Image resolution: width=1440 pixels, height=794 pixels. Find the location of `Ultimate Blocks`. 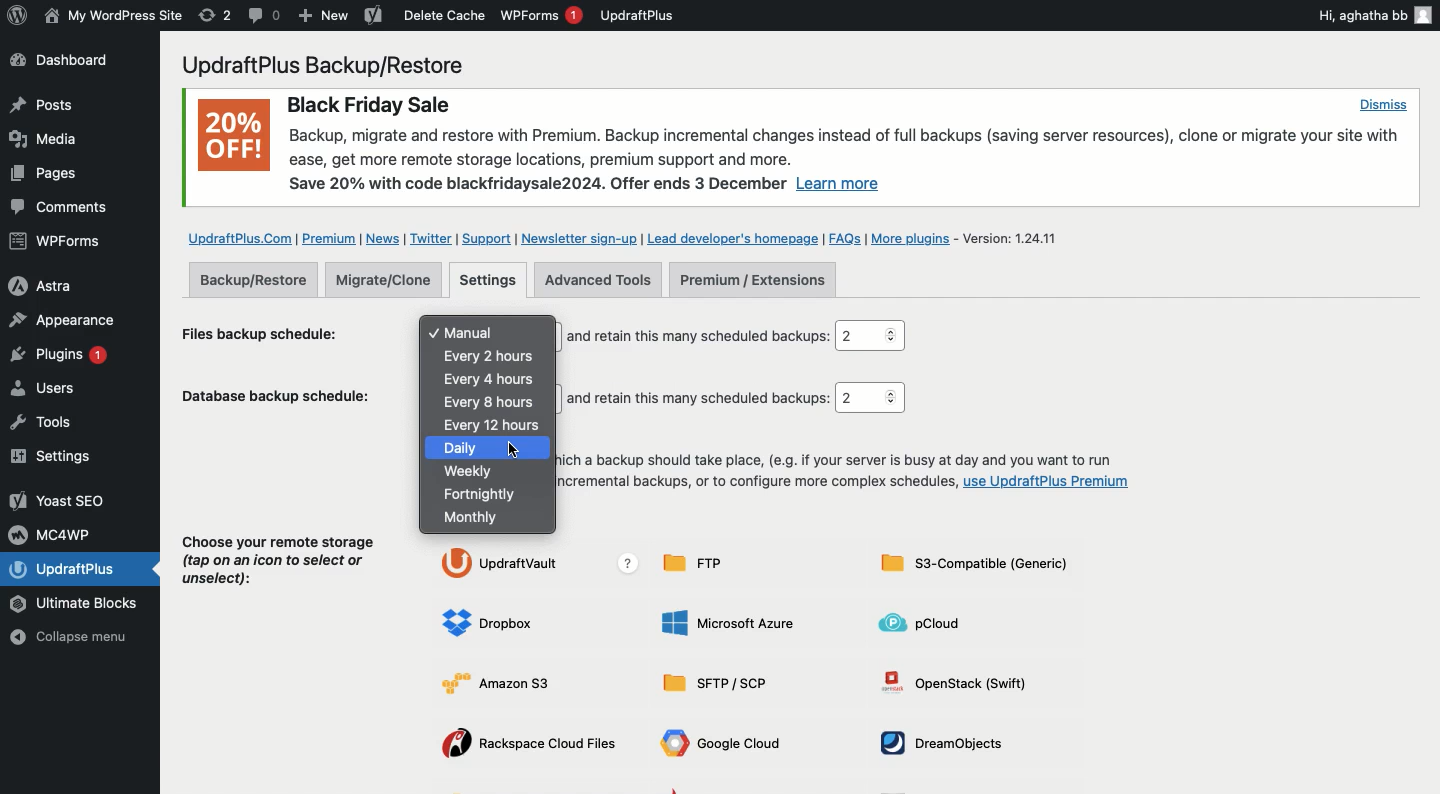

Ultimate Blocks is located at coordinates (80, 605).